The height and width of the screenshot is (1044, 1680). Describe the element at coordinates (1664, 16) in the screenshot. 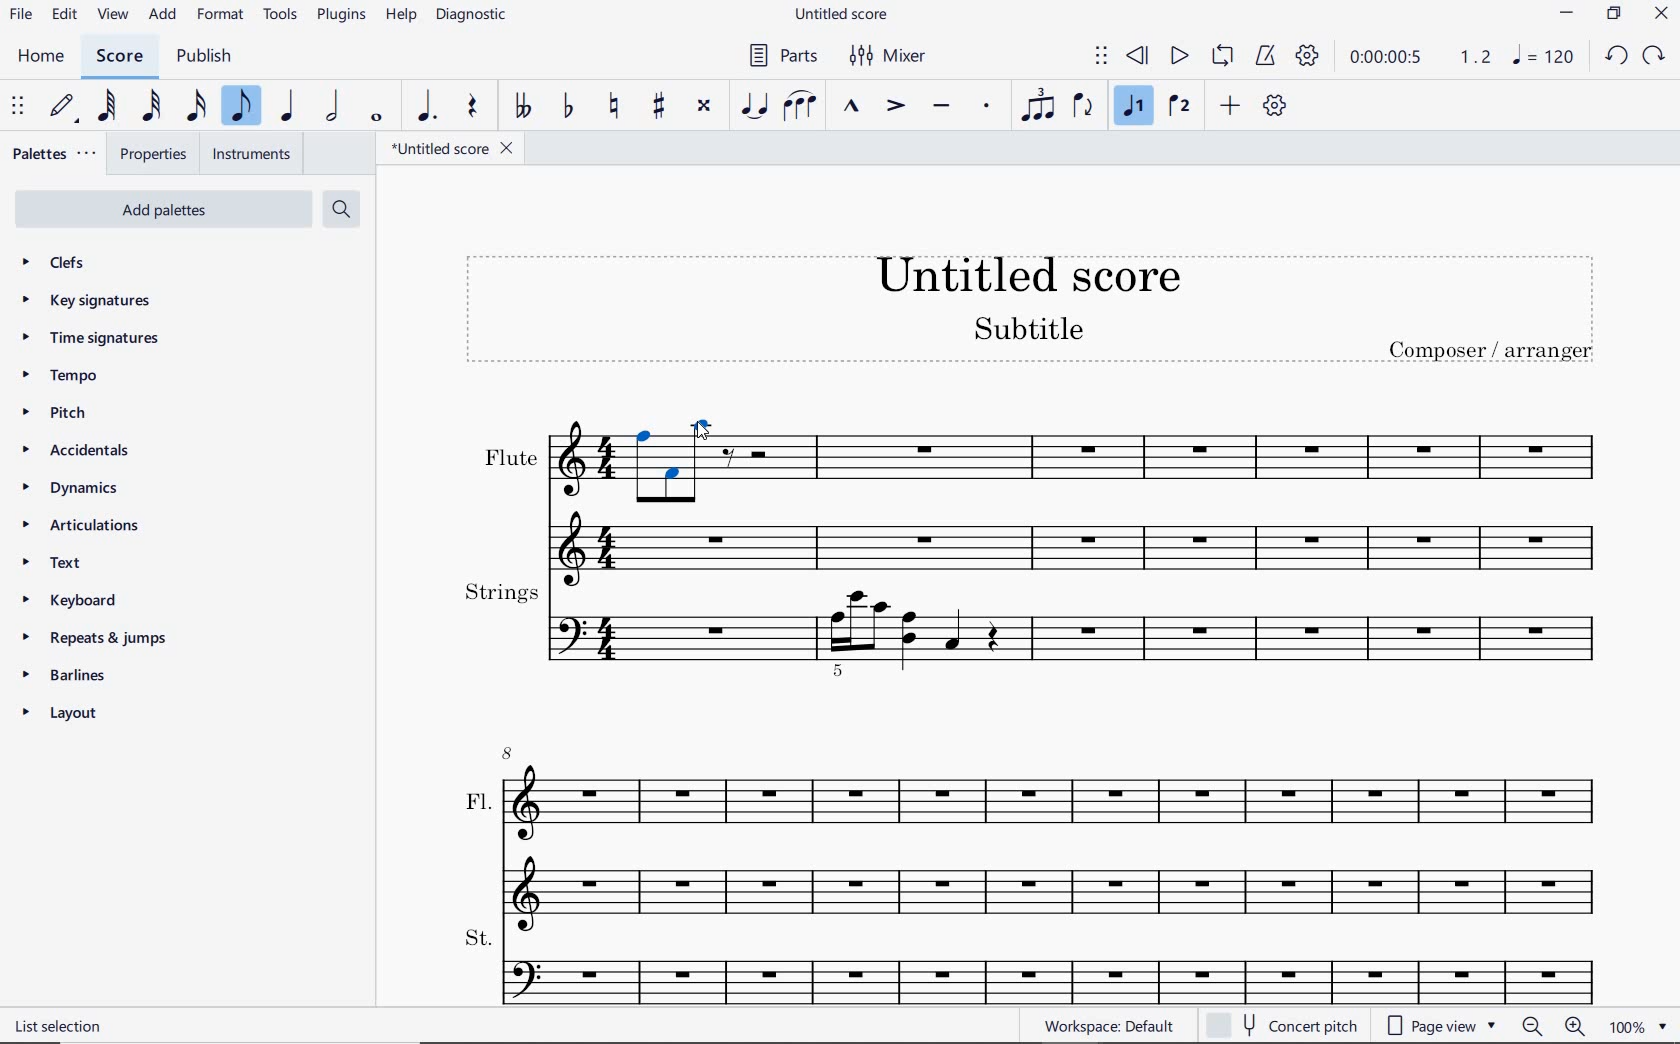

I see `close` at that location.